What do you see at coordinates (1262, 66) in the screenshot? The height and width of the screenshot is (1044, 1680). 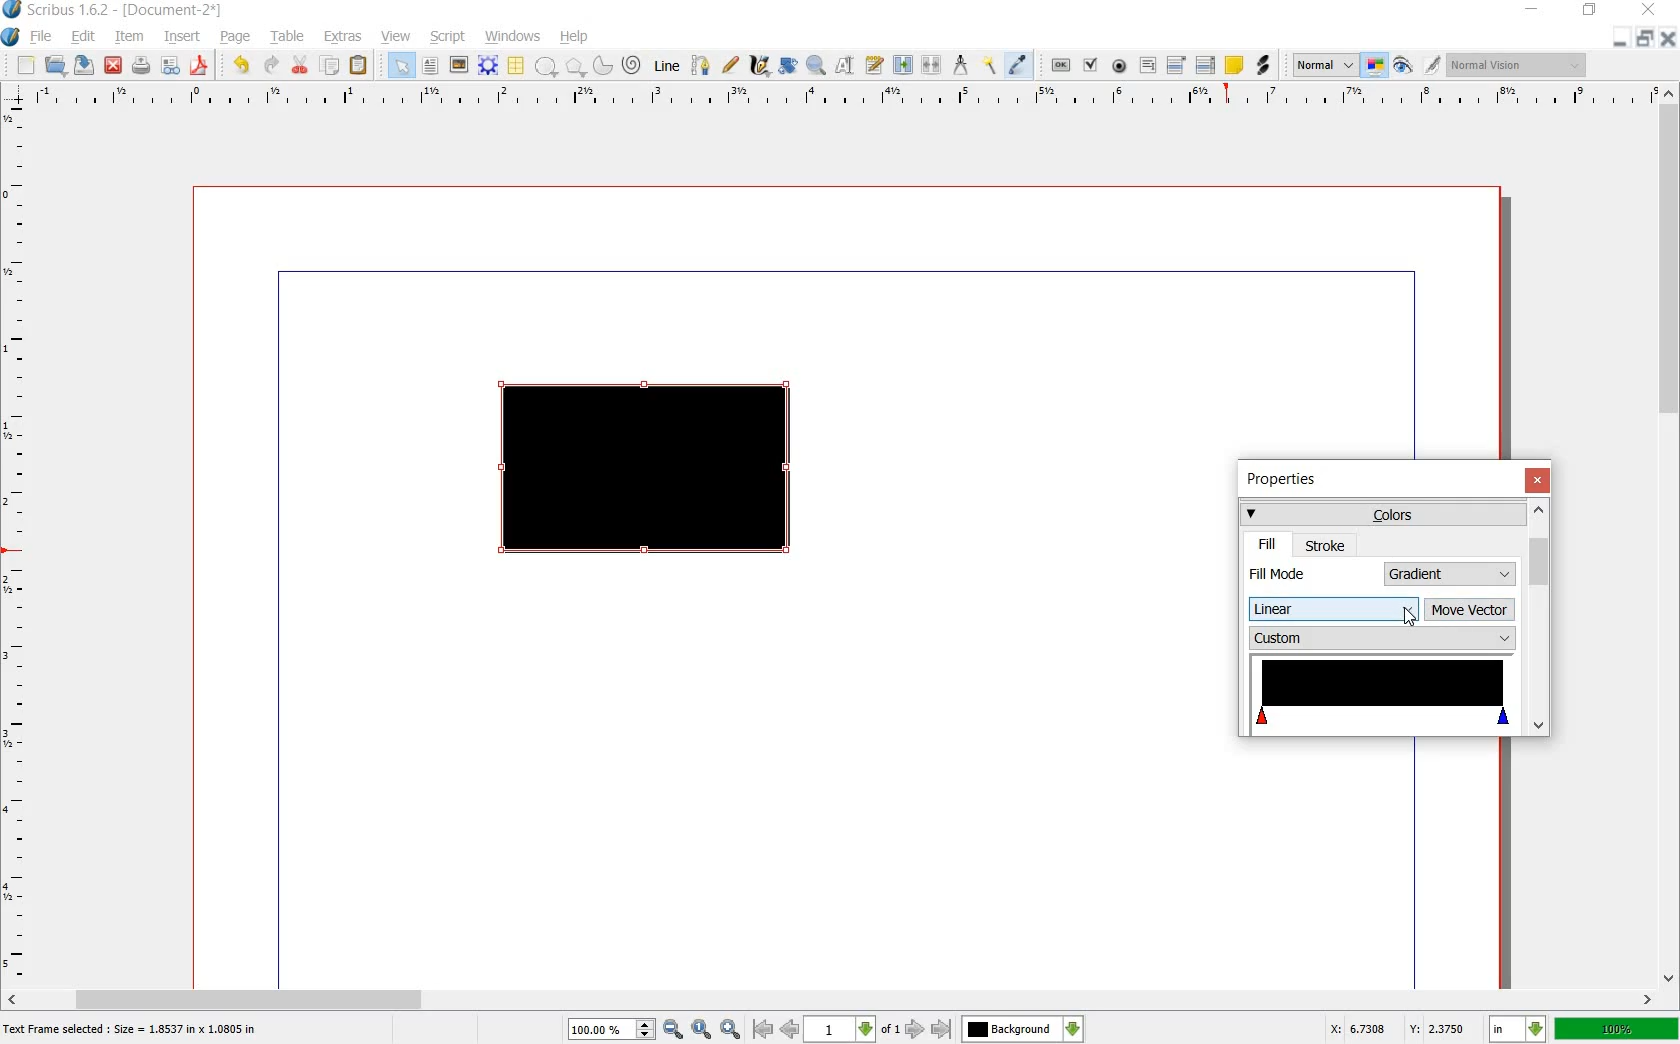 I see `link annotation` at bounding box center [1262, 66].